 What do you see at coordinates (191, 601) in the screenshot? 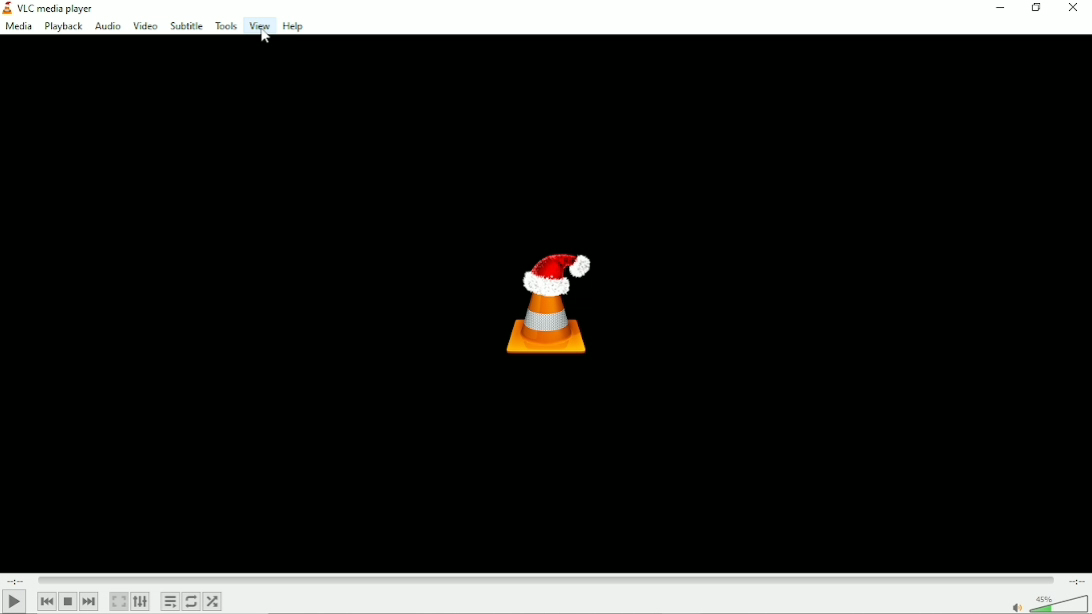
I see `Toggle between loop all, loop one and no loop` at bounding box center [191, 601].